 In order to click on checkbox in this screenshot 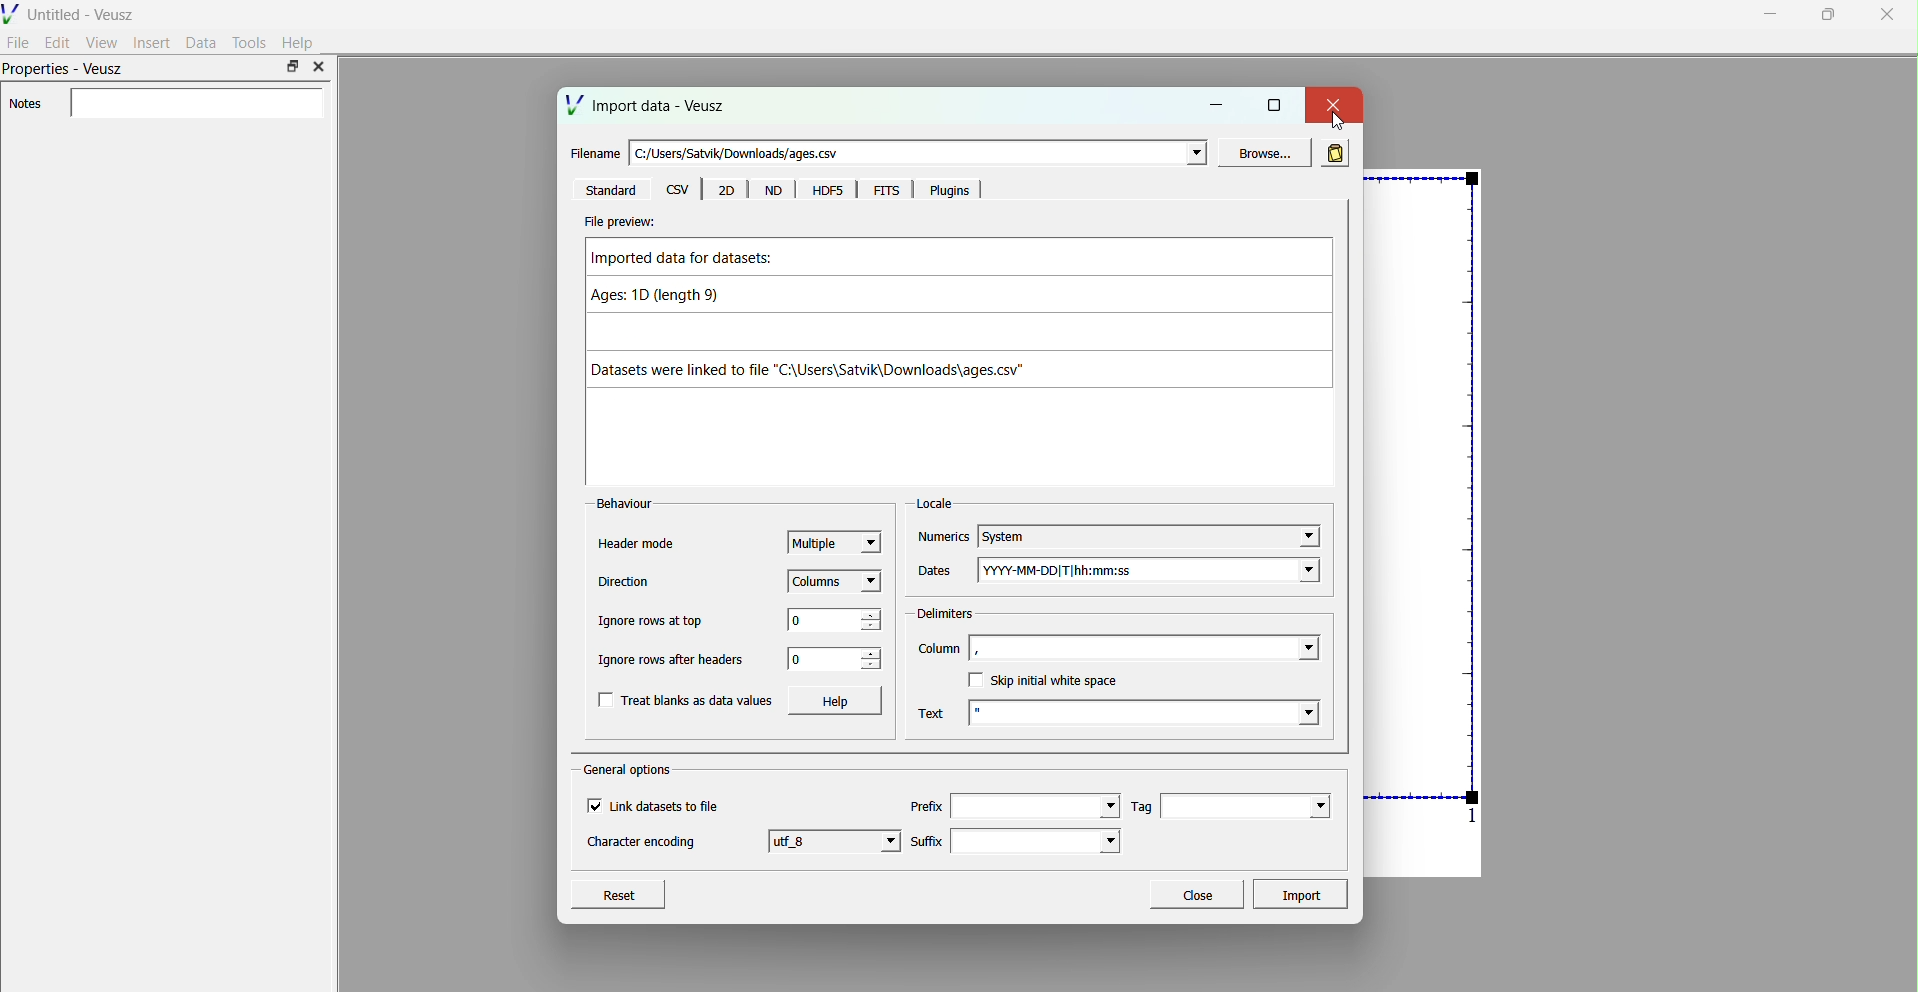, I will do `click(593, 806)`.